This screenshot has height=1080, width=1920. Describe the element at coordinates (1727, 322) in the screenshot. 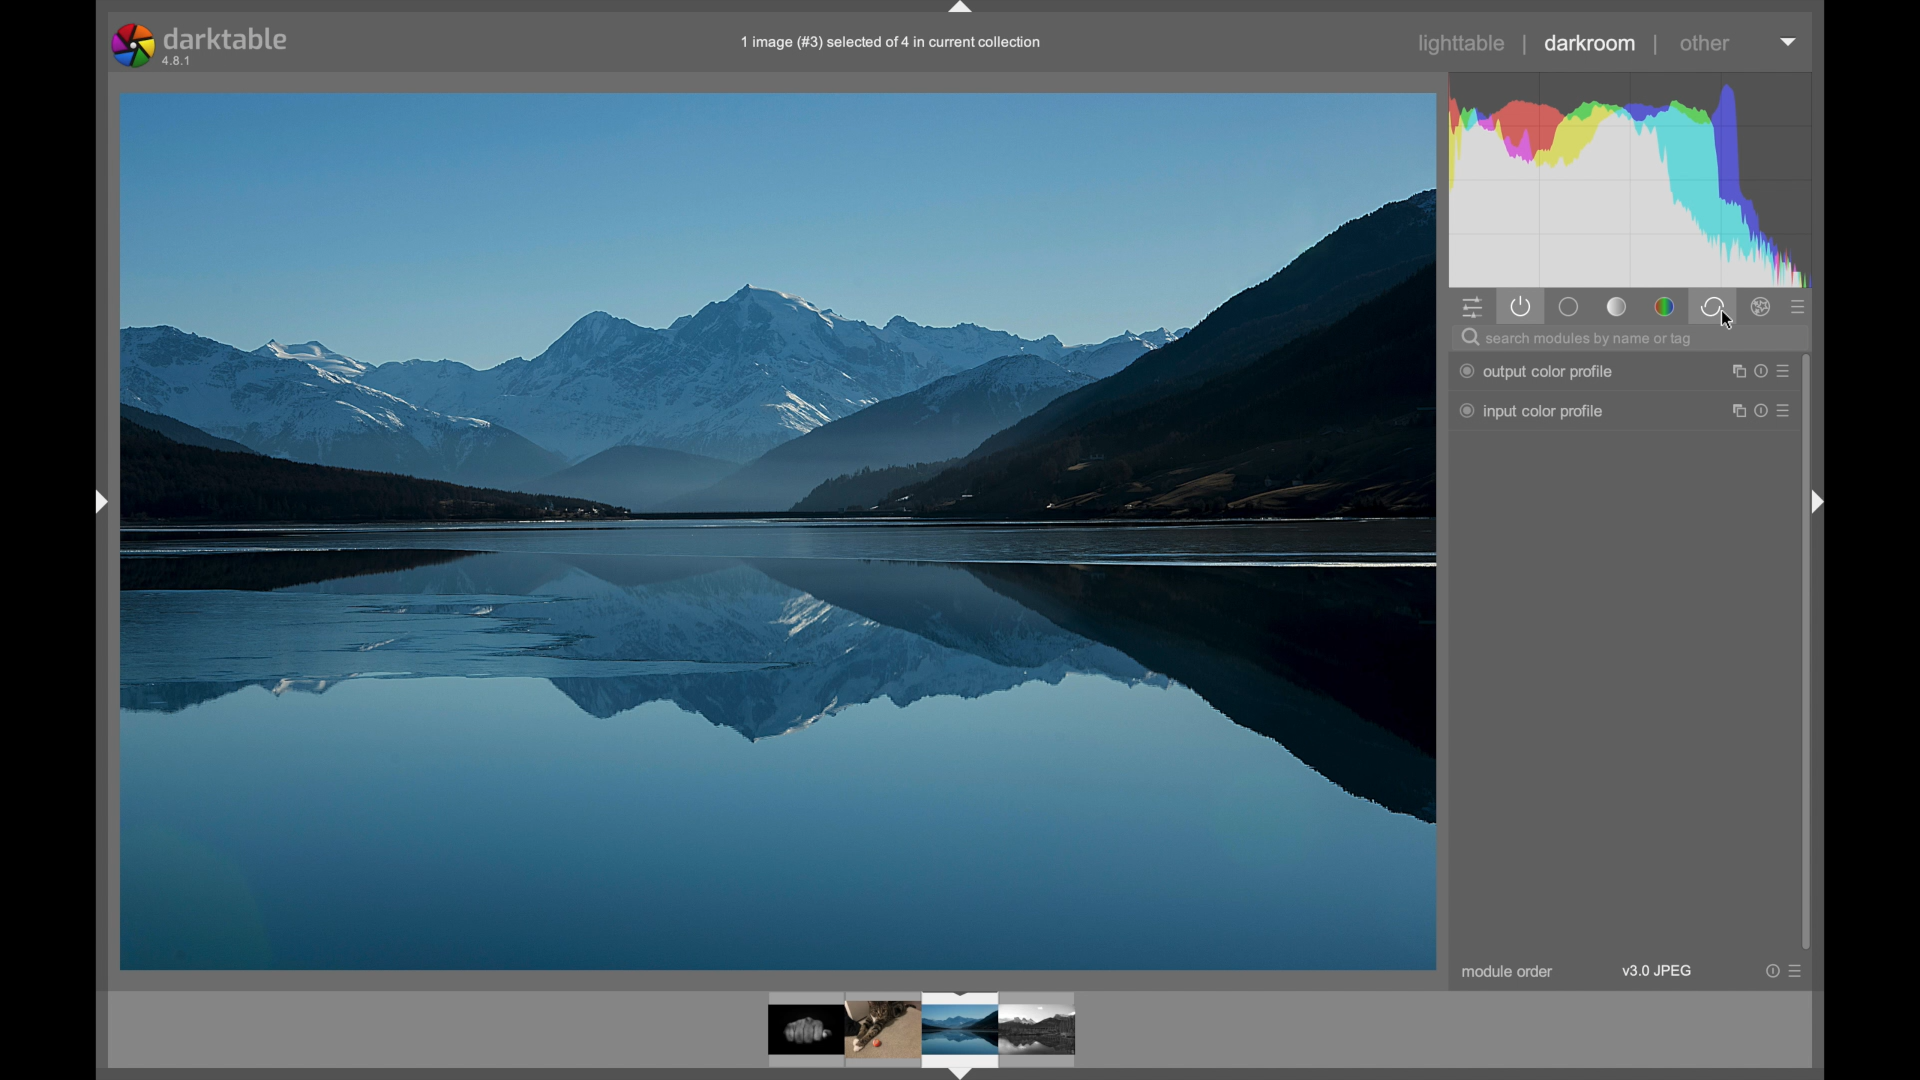

I see `cursor` at that location.